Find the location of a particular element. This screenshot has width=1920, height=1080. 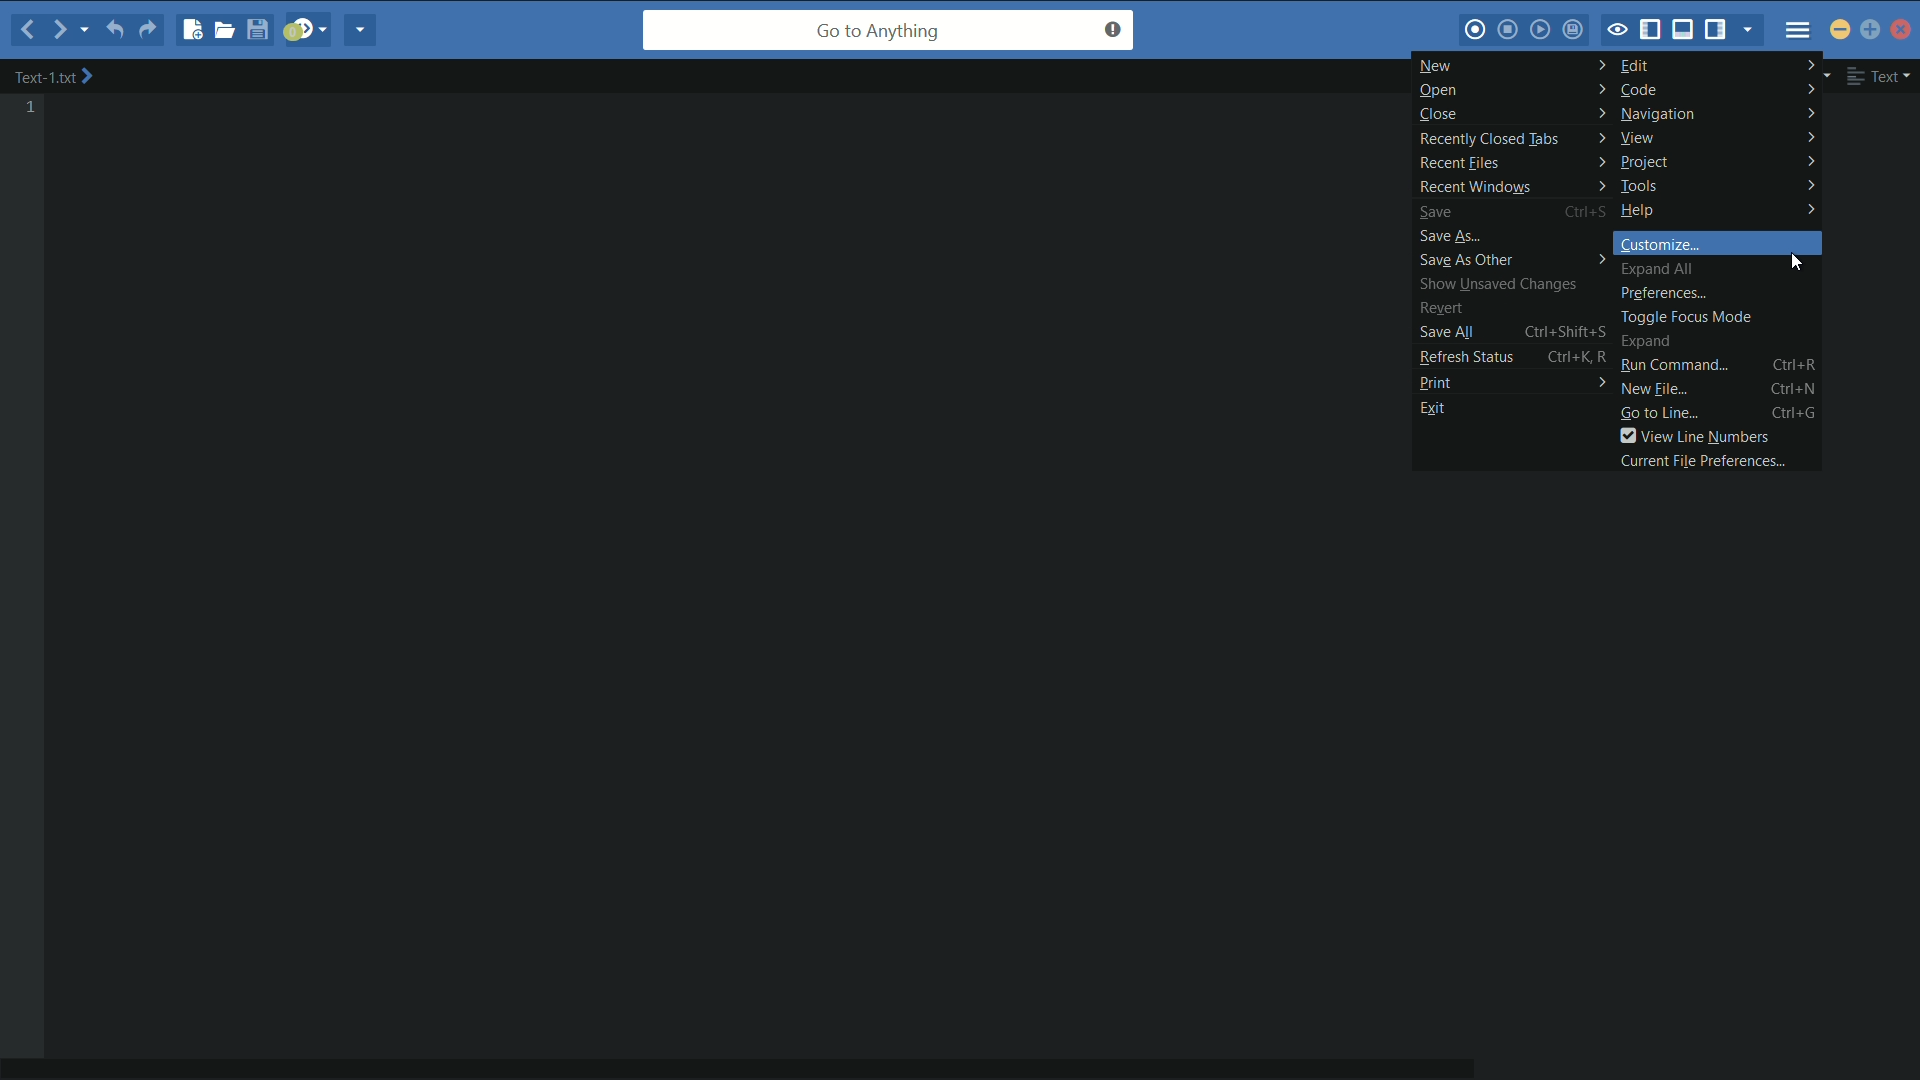

save is located at coordinates (1435, 212).